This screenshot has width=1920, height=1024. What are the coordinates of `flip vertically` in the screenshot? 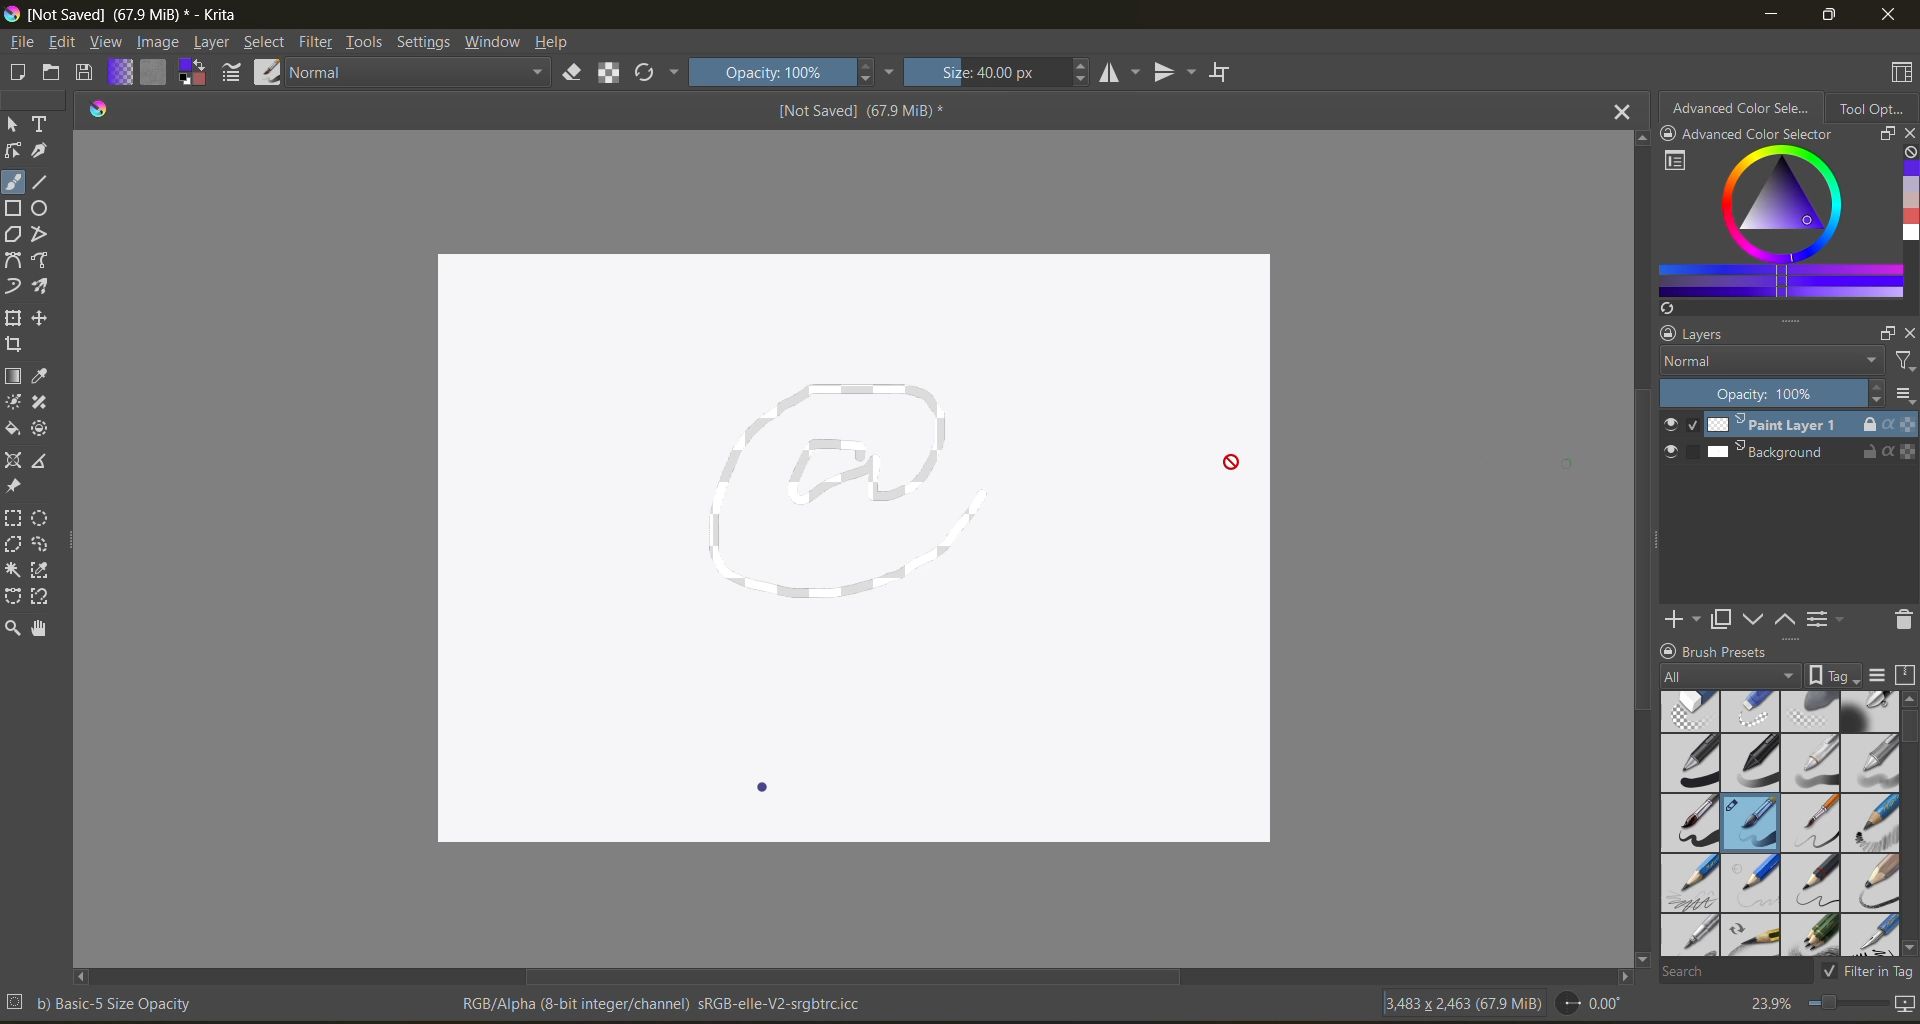 It's located at (1174, 72).